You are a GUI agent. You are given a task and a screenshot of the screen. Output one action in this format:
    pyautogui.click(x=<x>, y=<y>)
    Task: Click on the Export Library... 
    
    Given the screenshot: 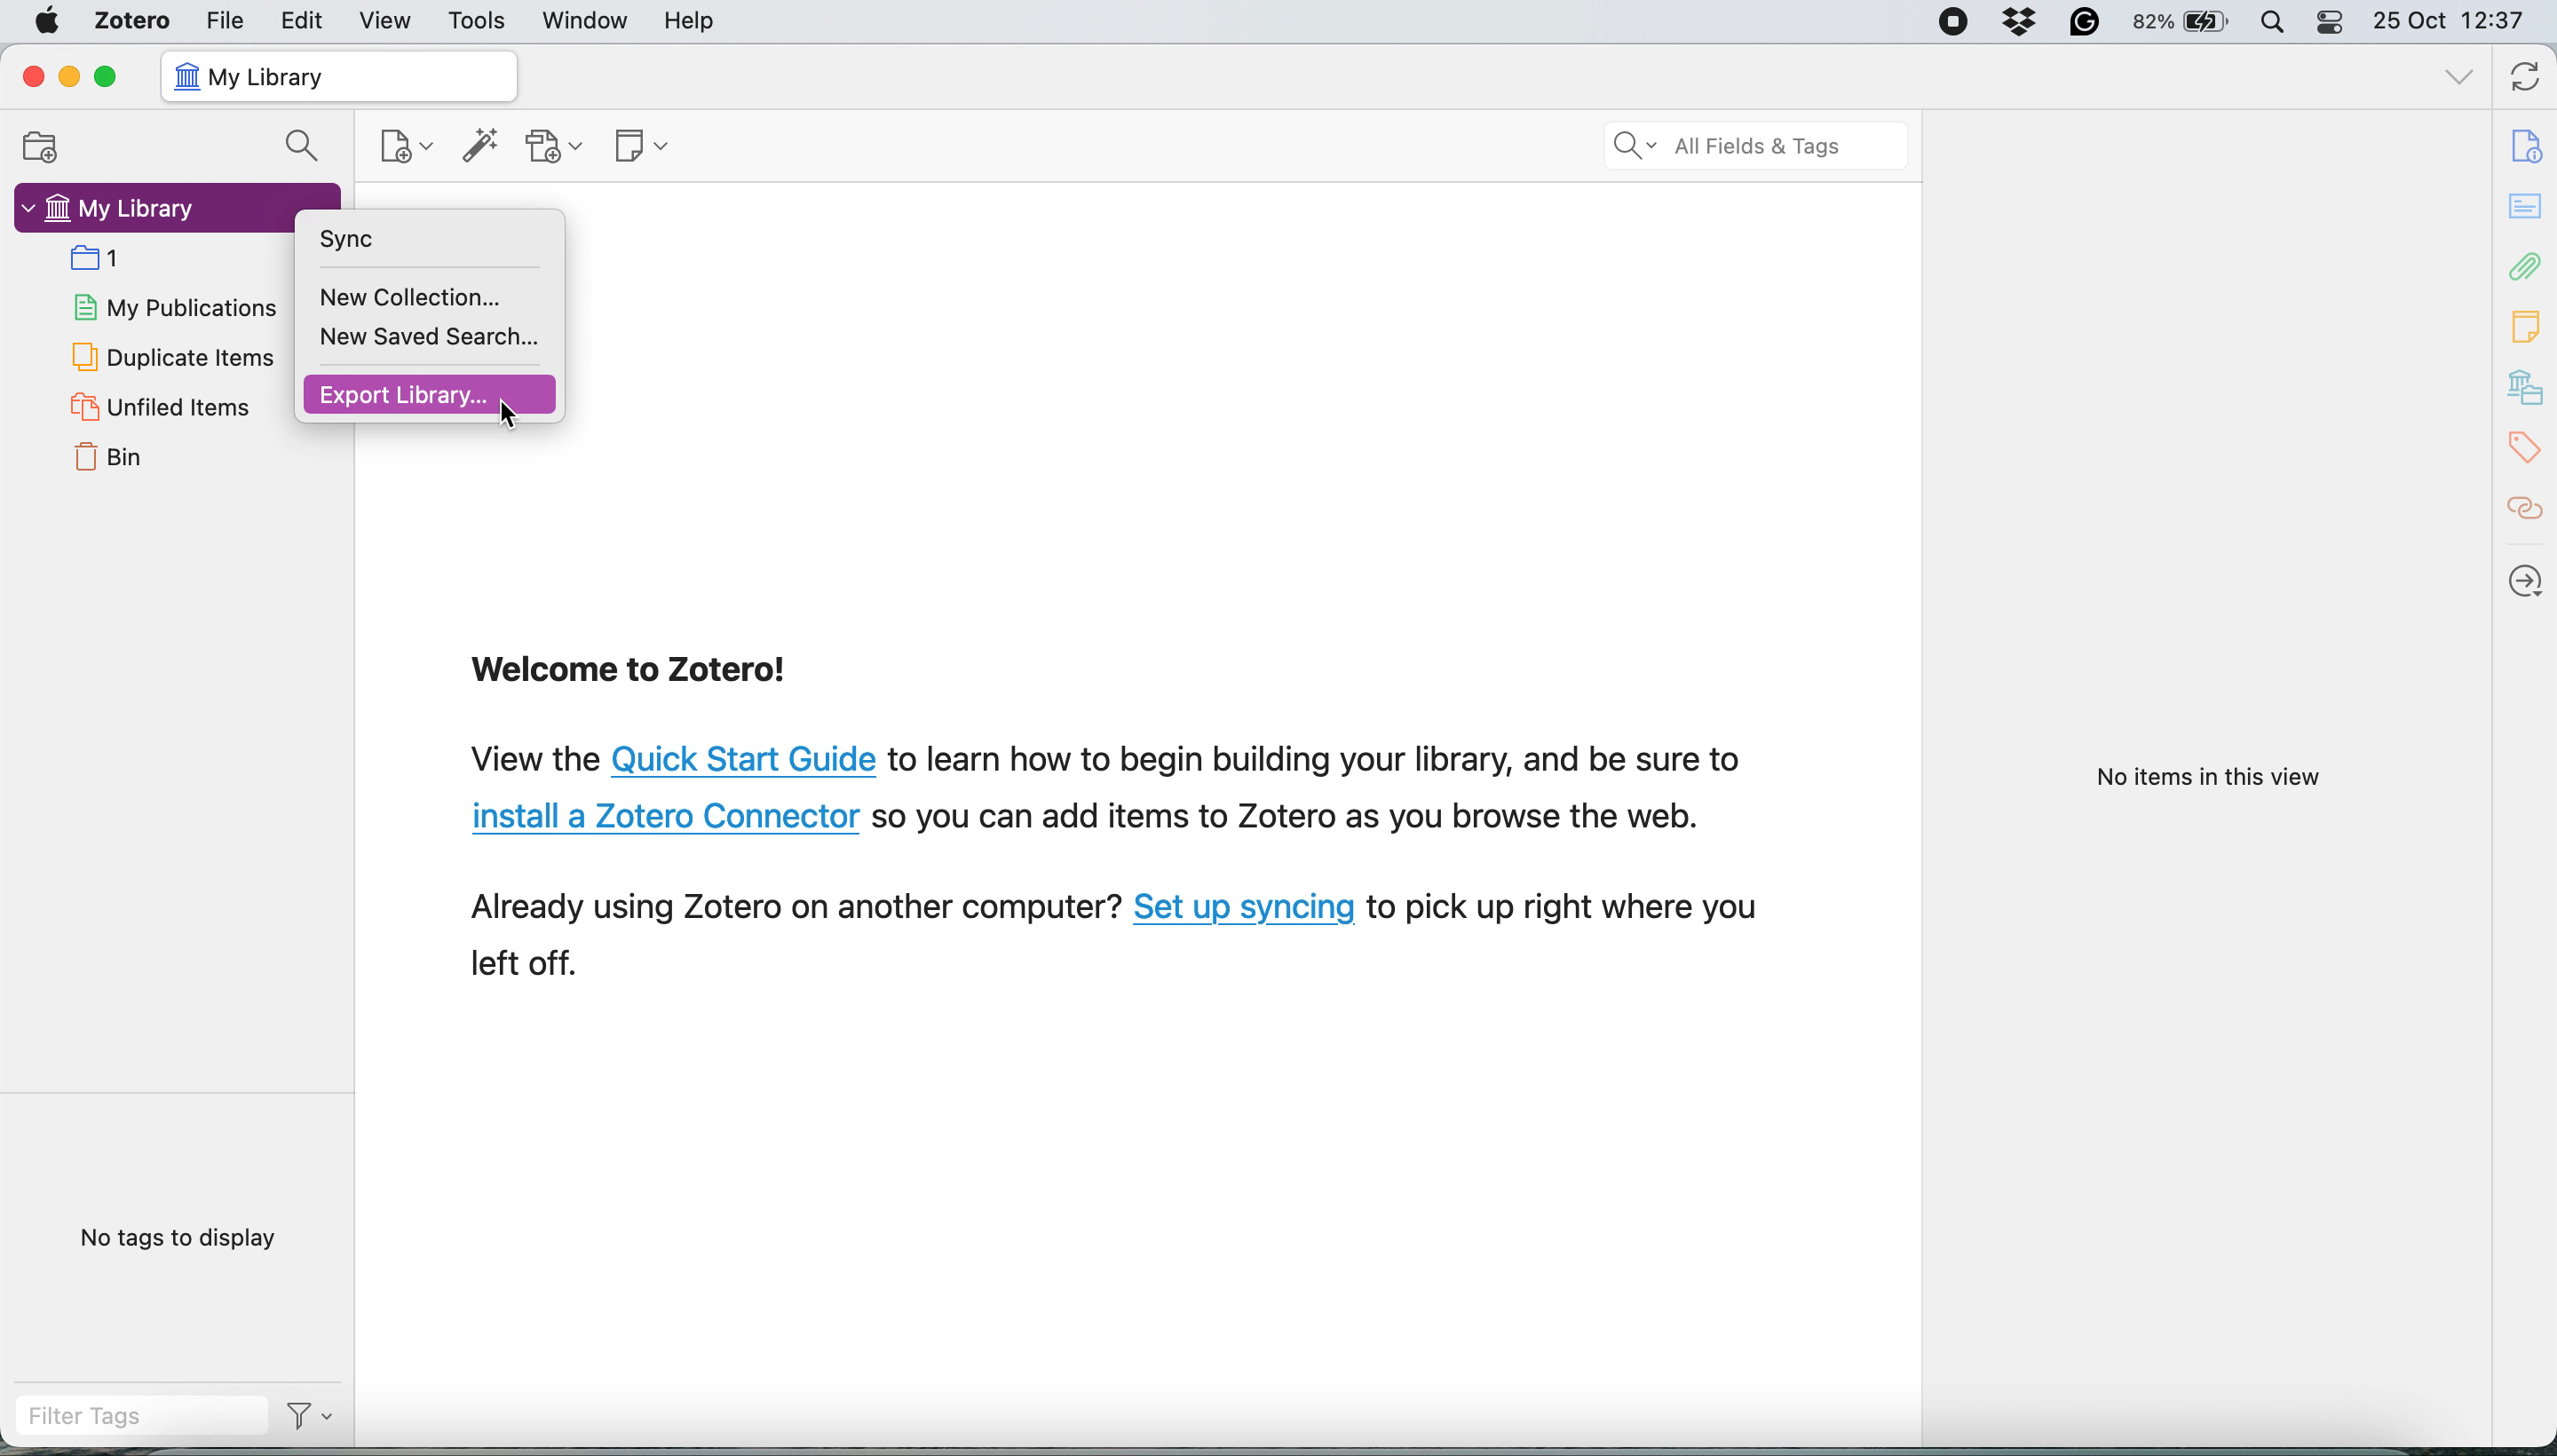 What is the action you would take?
    pyautogui.click(x=417, y=392)
    